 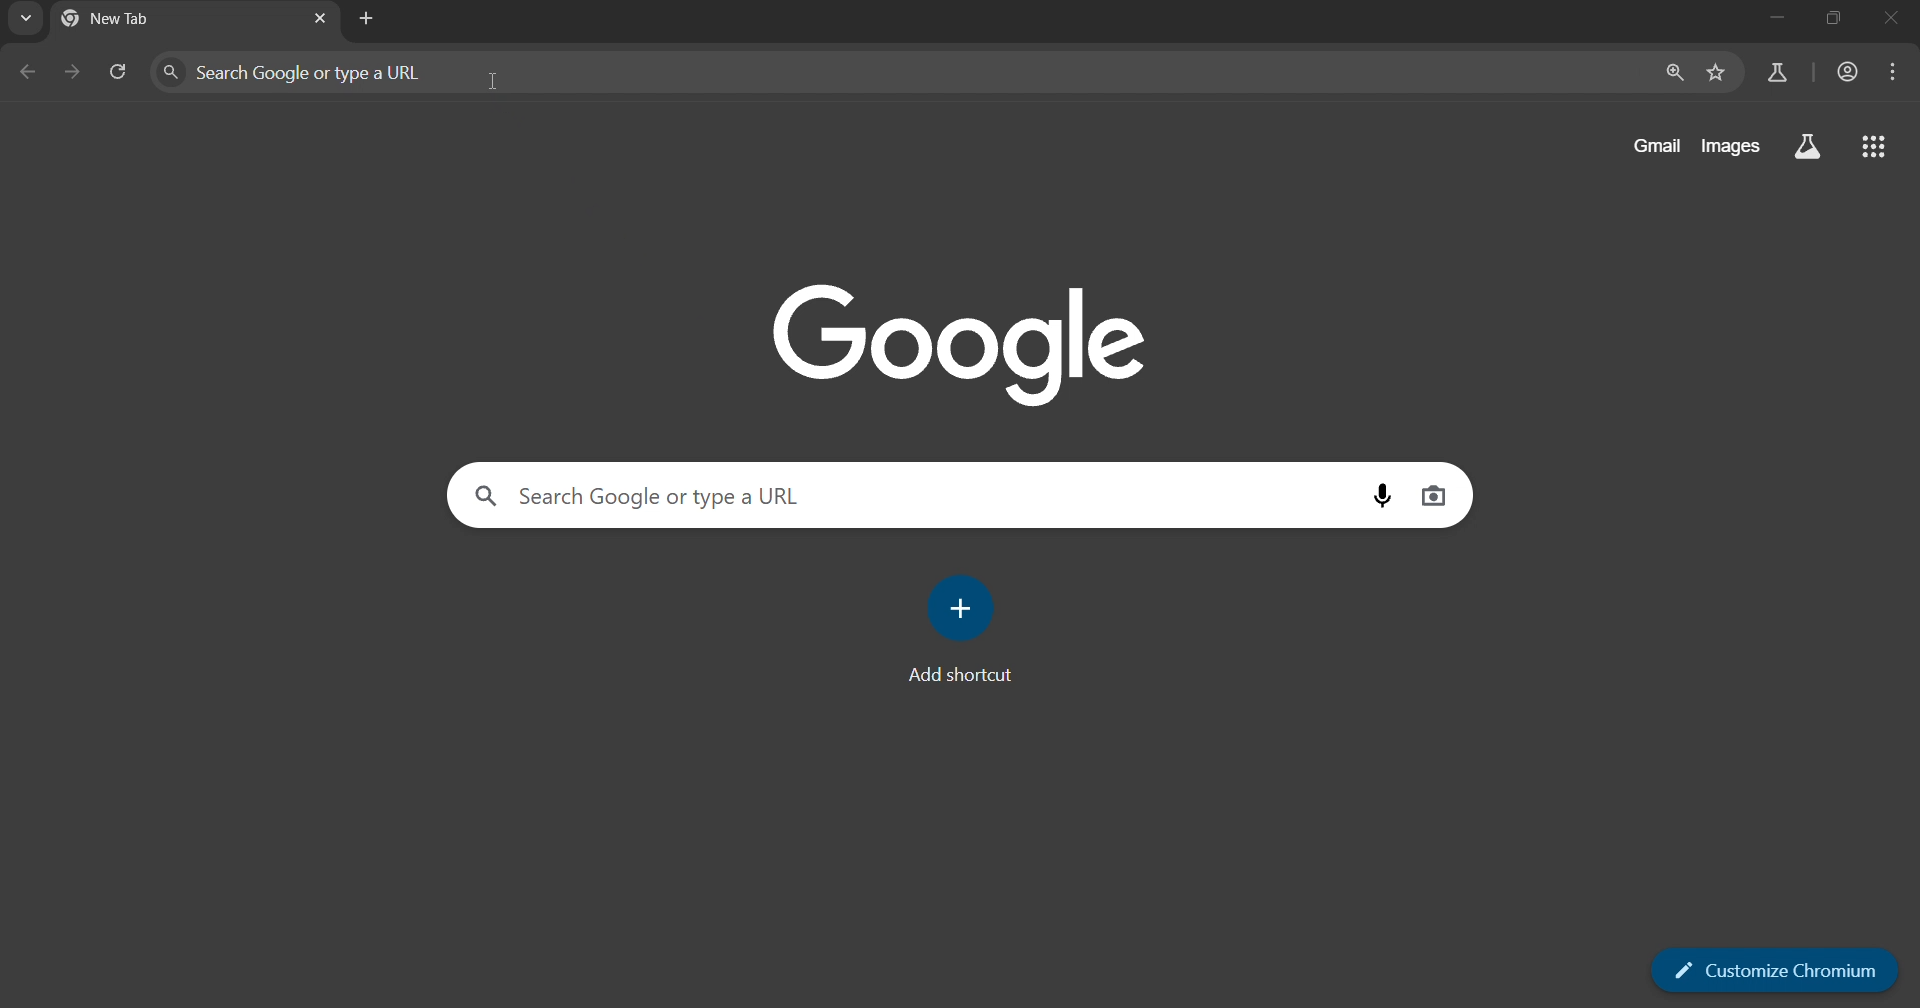 What do you see at coordinates (1877, 148) in the screenshot?
I see `google apps` at bounding box center [1877, 148].